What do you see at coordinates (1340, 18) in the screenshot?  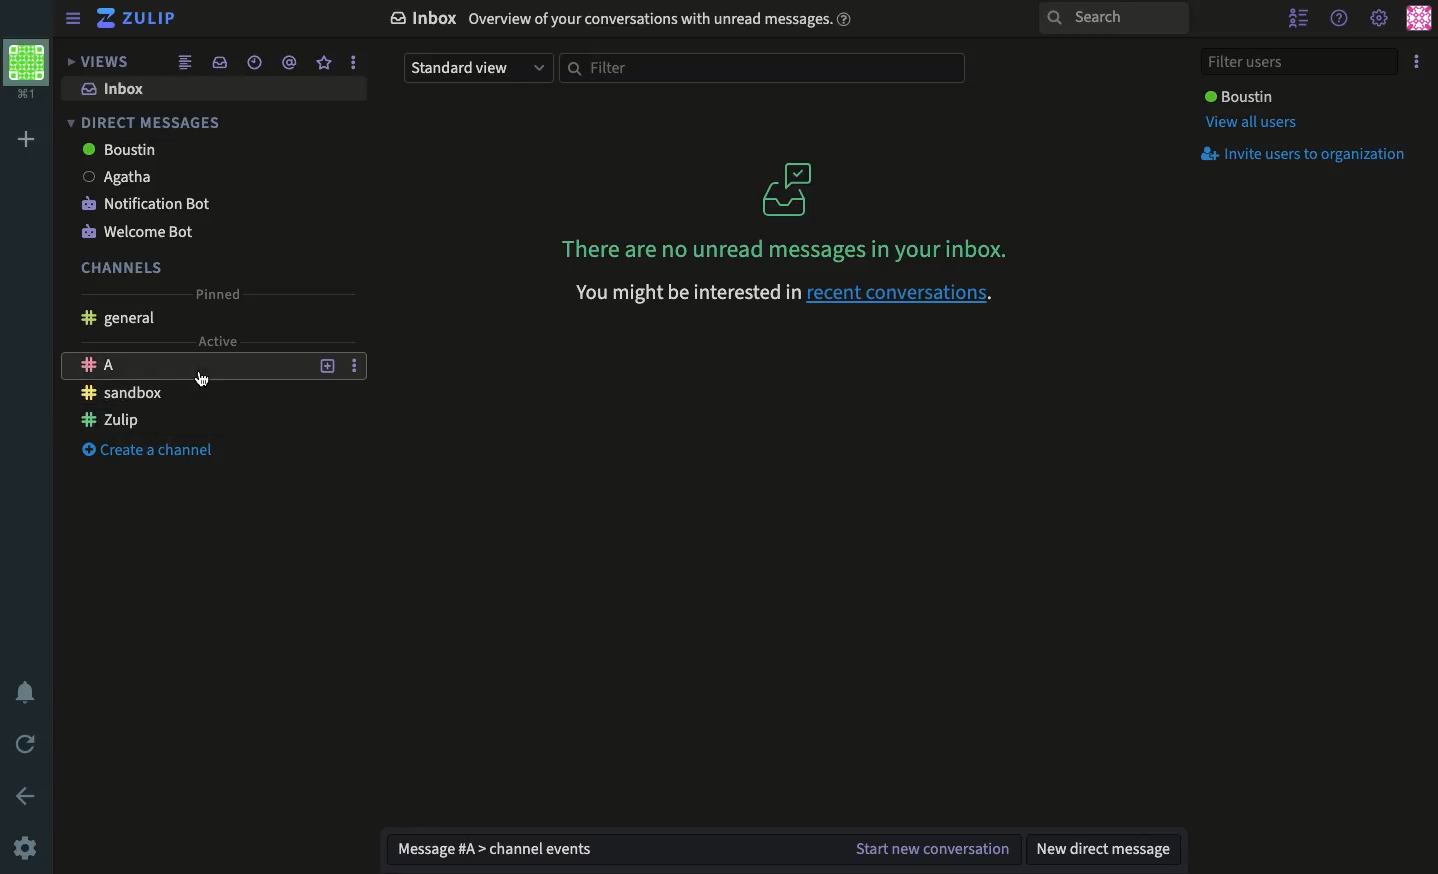 I see `Help` at bounding box center [1340, 18].